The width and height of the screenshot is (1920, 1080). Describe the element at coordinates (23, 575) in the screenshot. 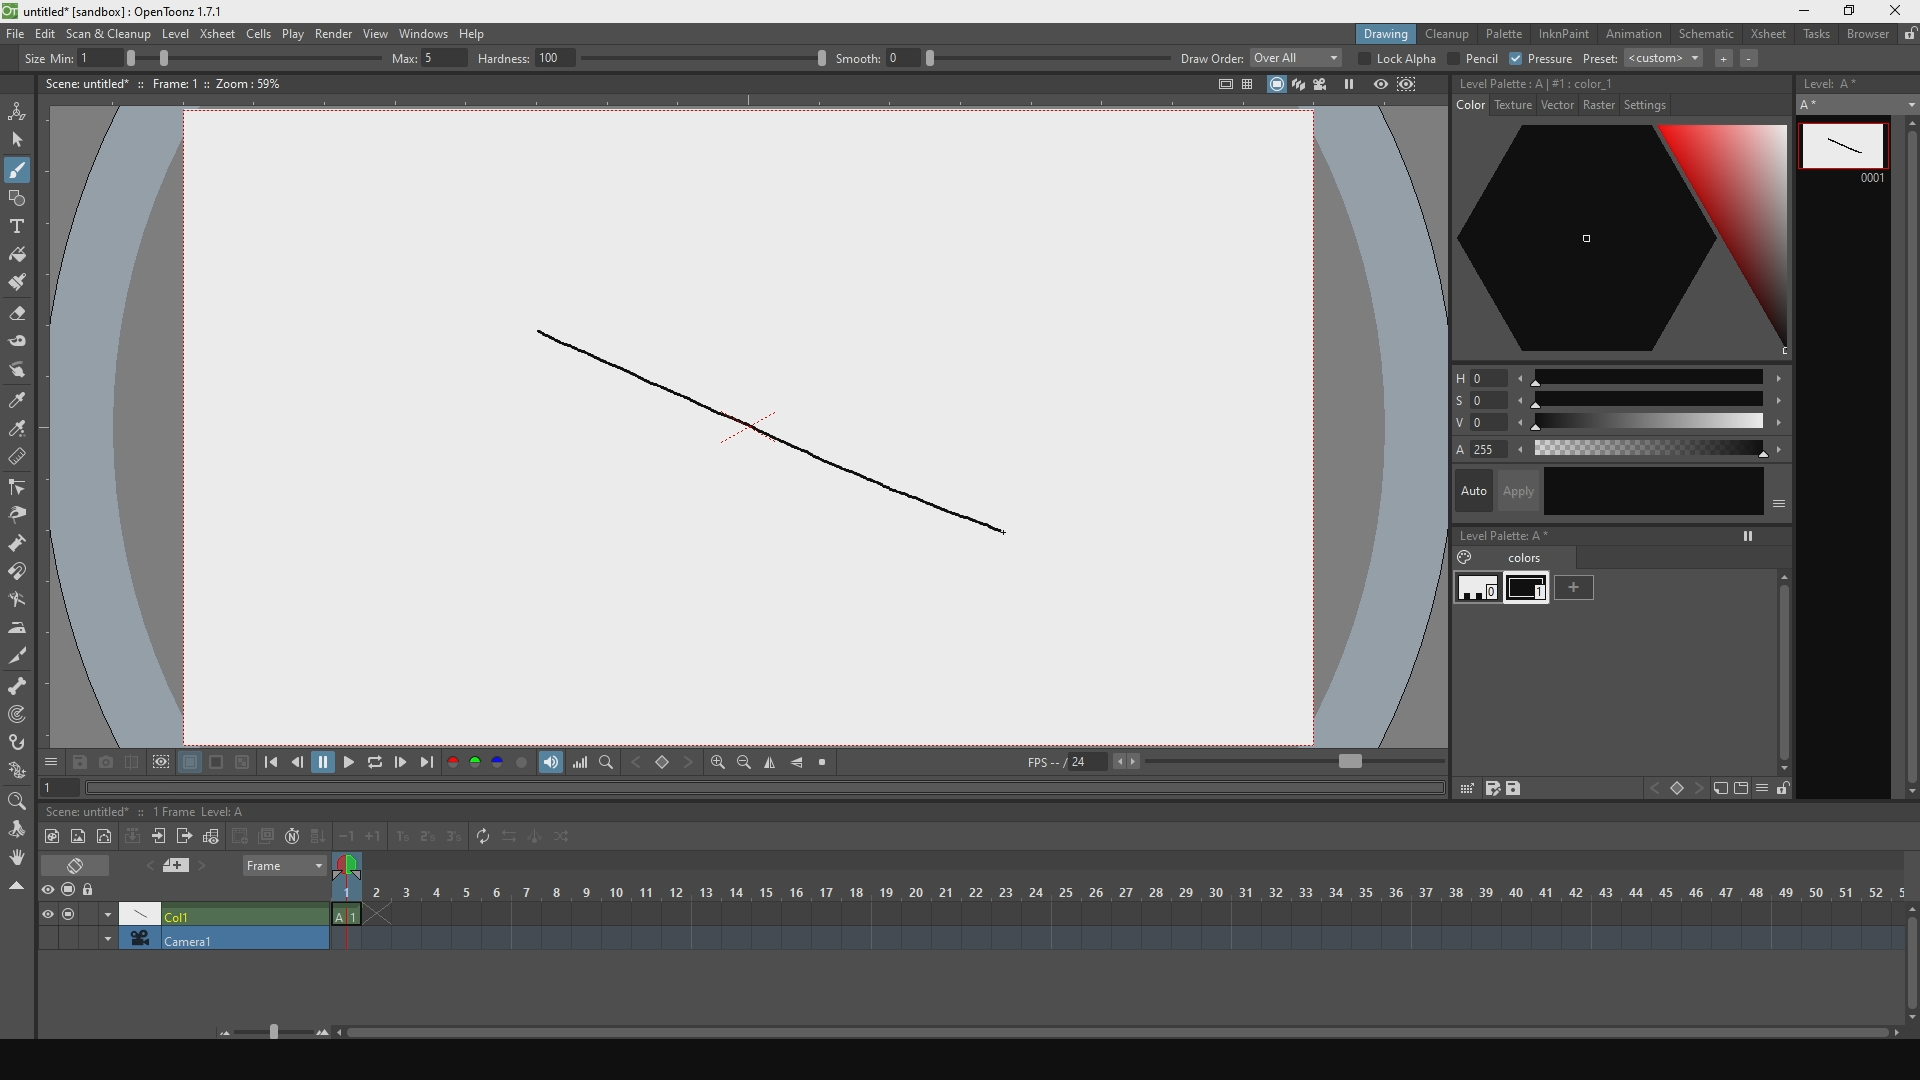

I see `iman` at that location.